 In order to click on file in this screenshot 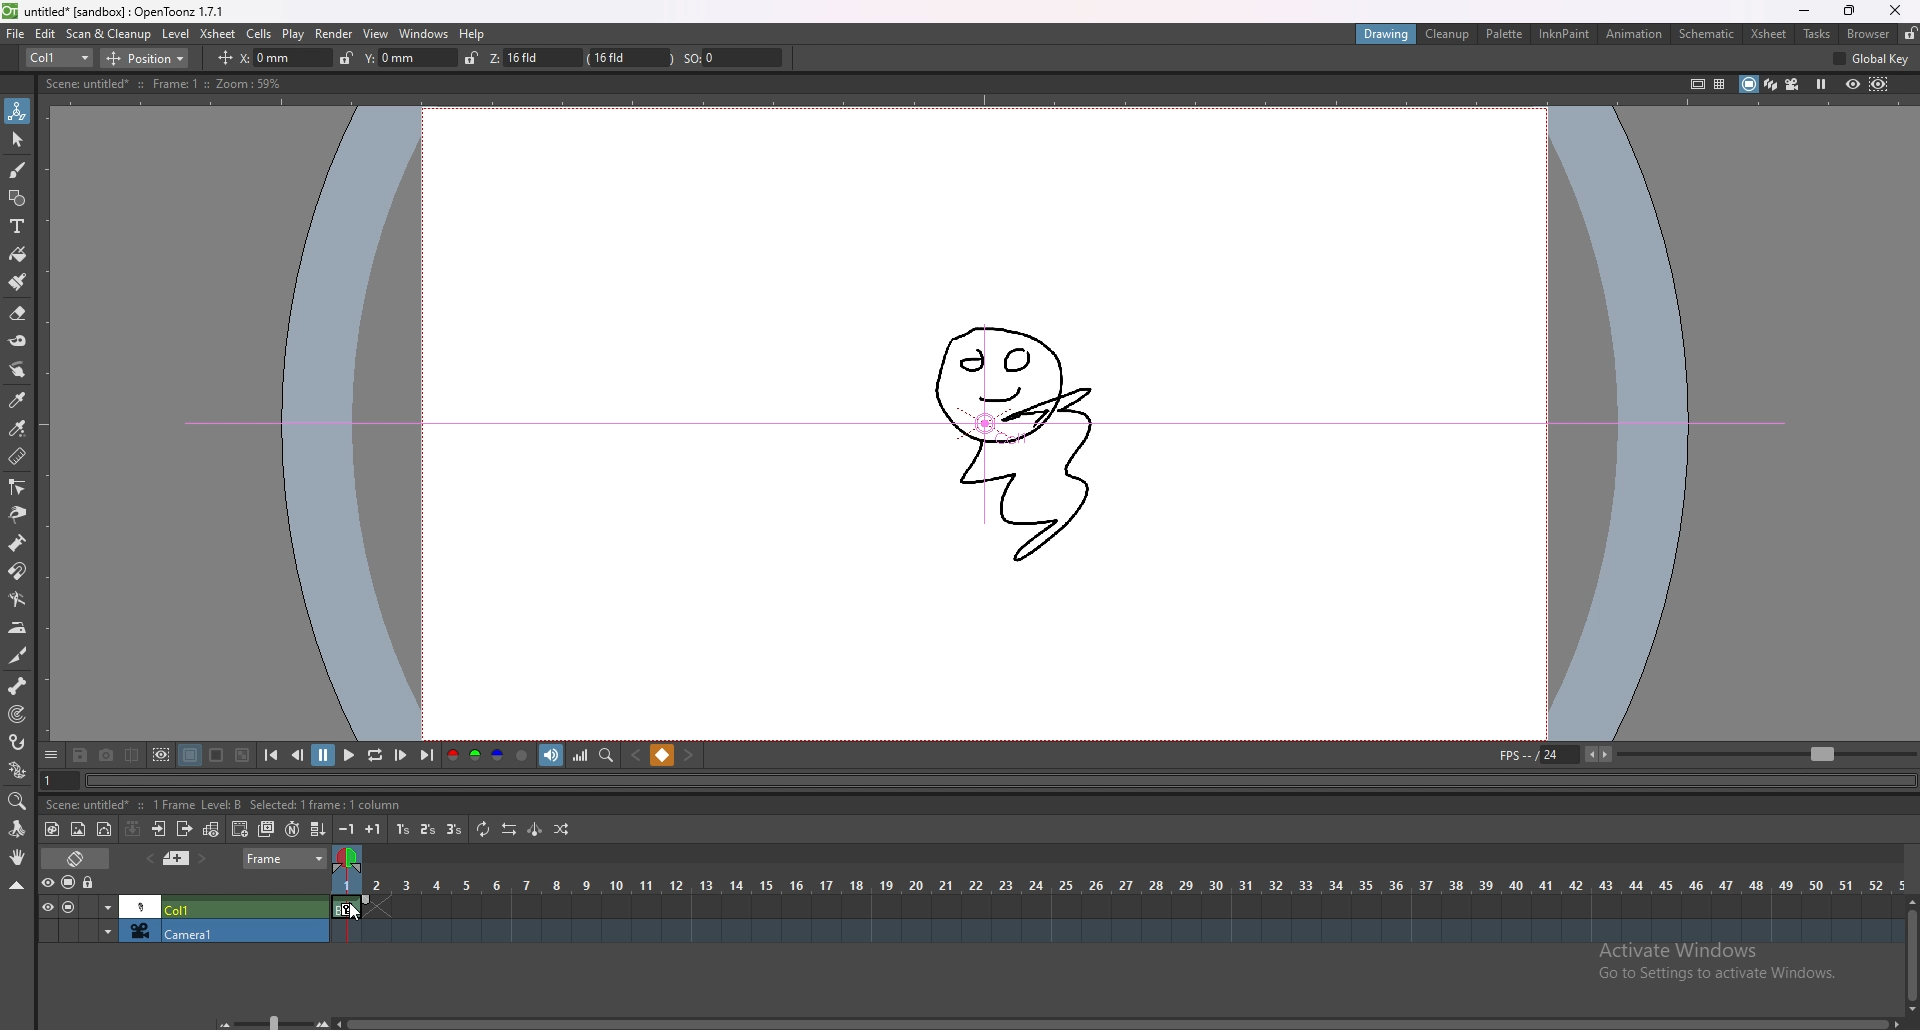, I will do `click(16, 33)`.